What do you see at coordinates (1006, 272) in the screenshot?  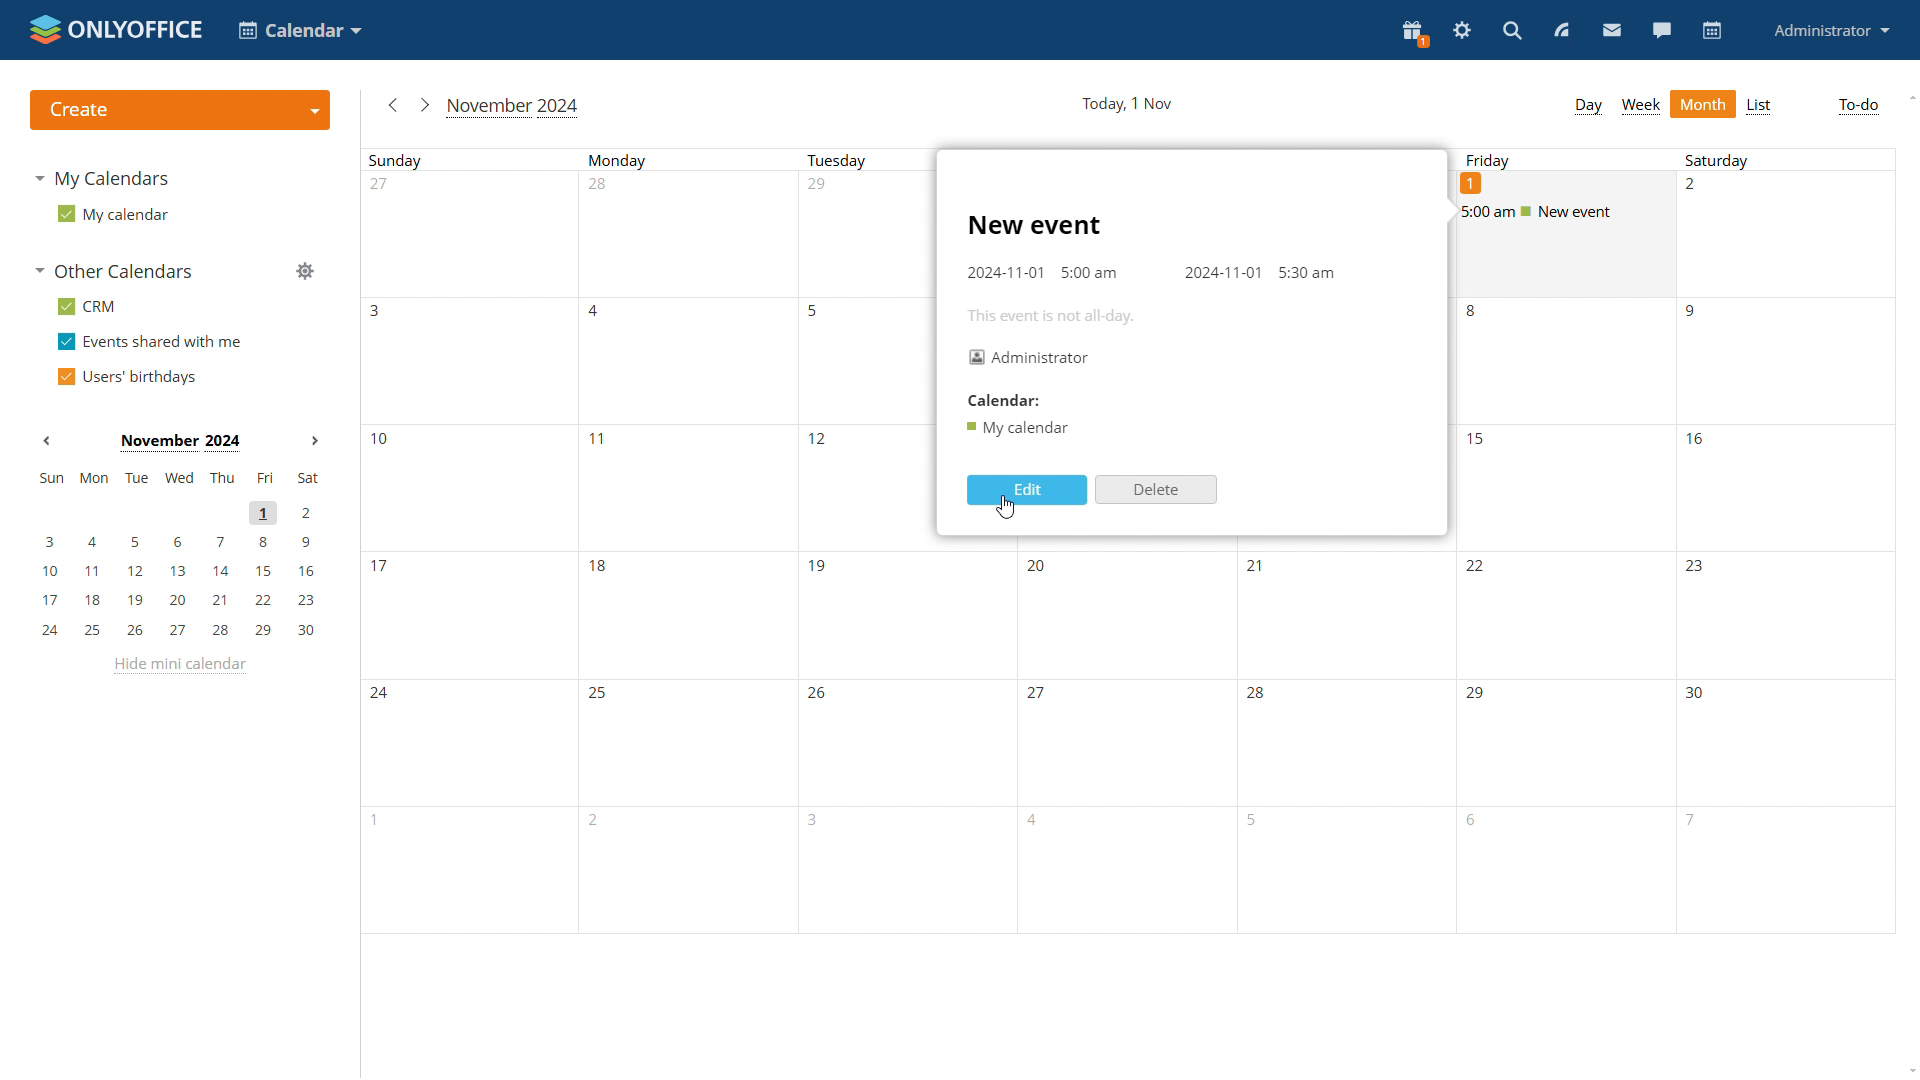 I see `event start date` at bounding box center [1006, 272].